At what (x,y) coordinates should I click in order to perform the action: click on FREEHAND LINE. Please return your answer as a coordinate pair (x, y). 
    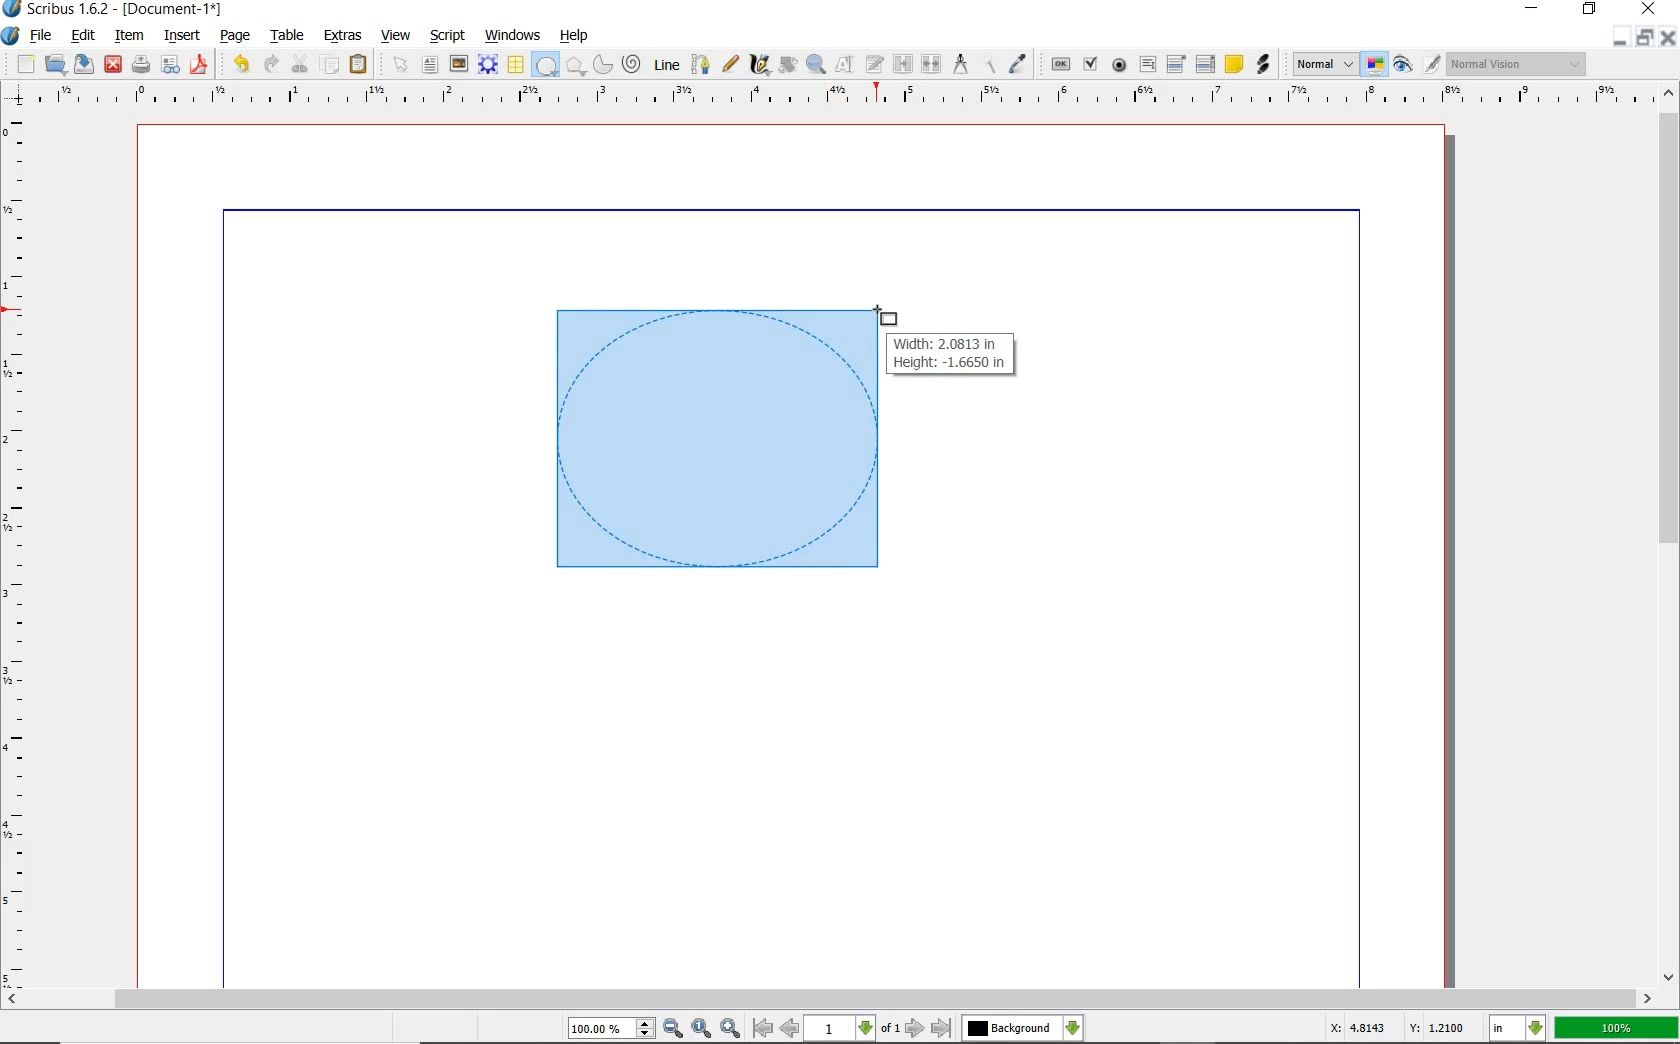
    Looking at the image, I should click on (731, 62).